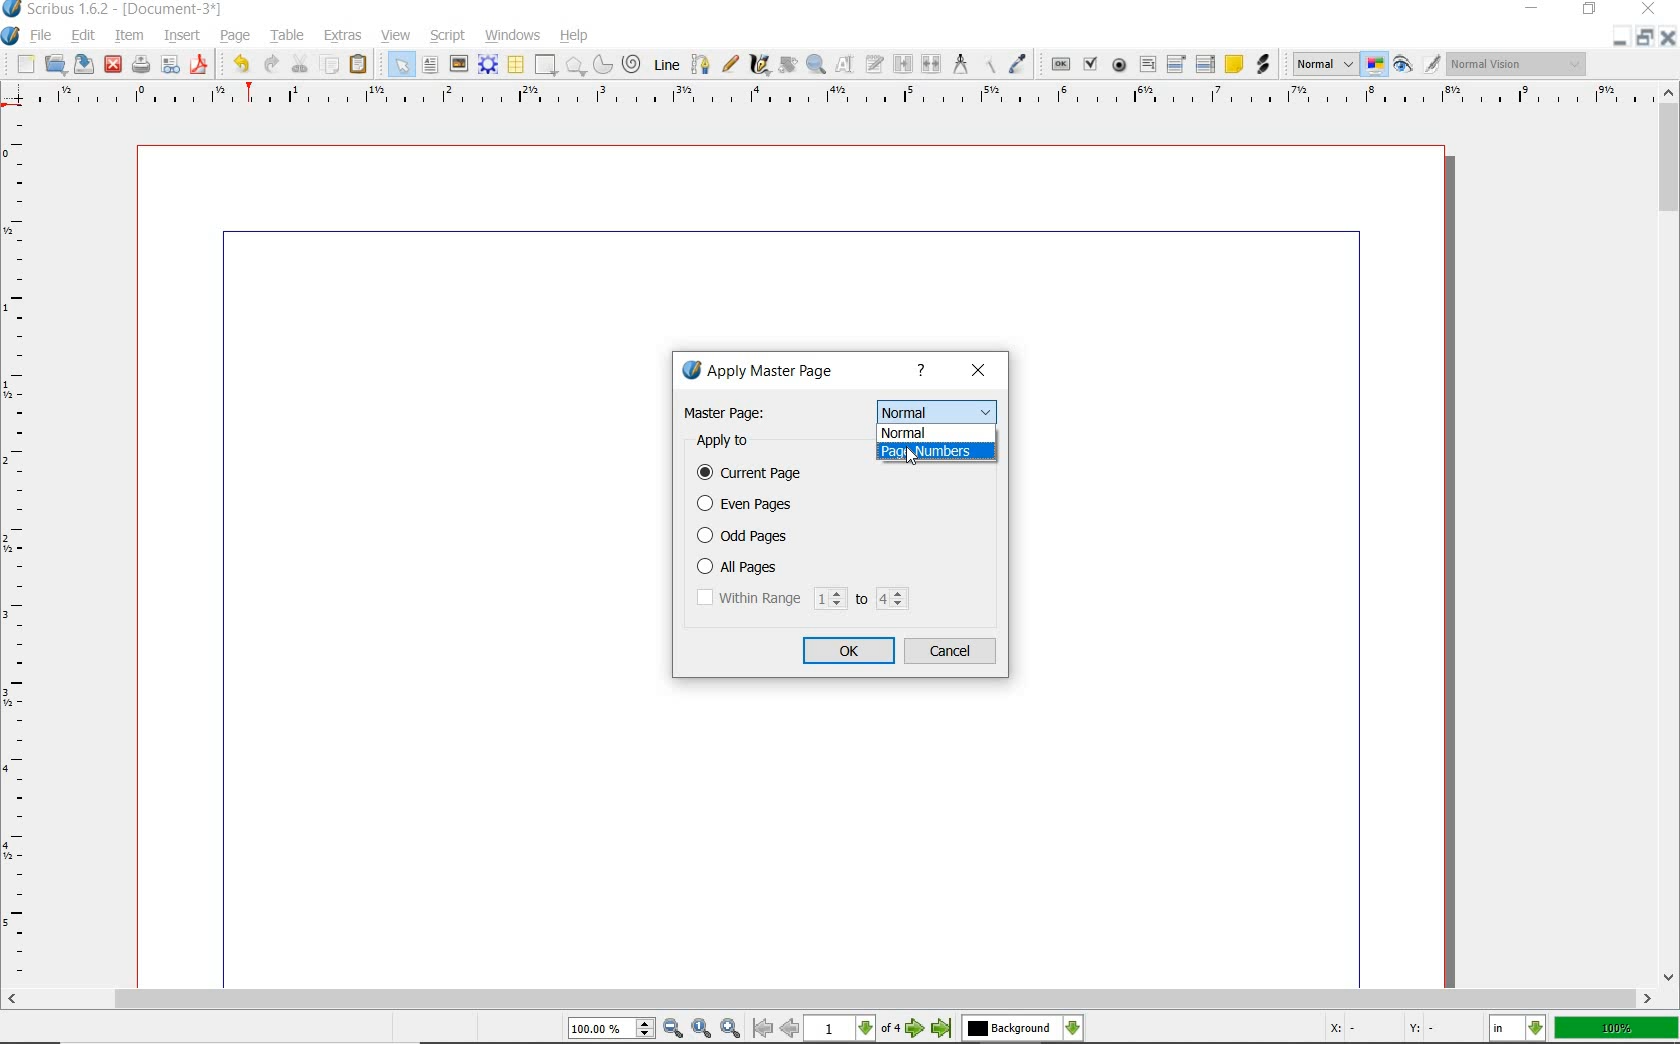 The height and width of the screenshot is (1044, 1680). What do you see at coordinates (1405, 64) in the screenshot?
I see `preview mode` at bounding box center [1405, 64].